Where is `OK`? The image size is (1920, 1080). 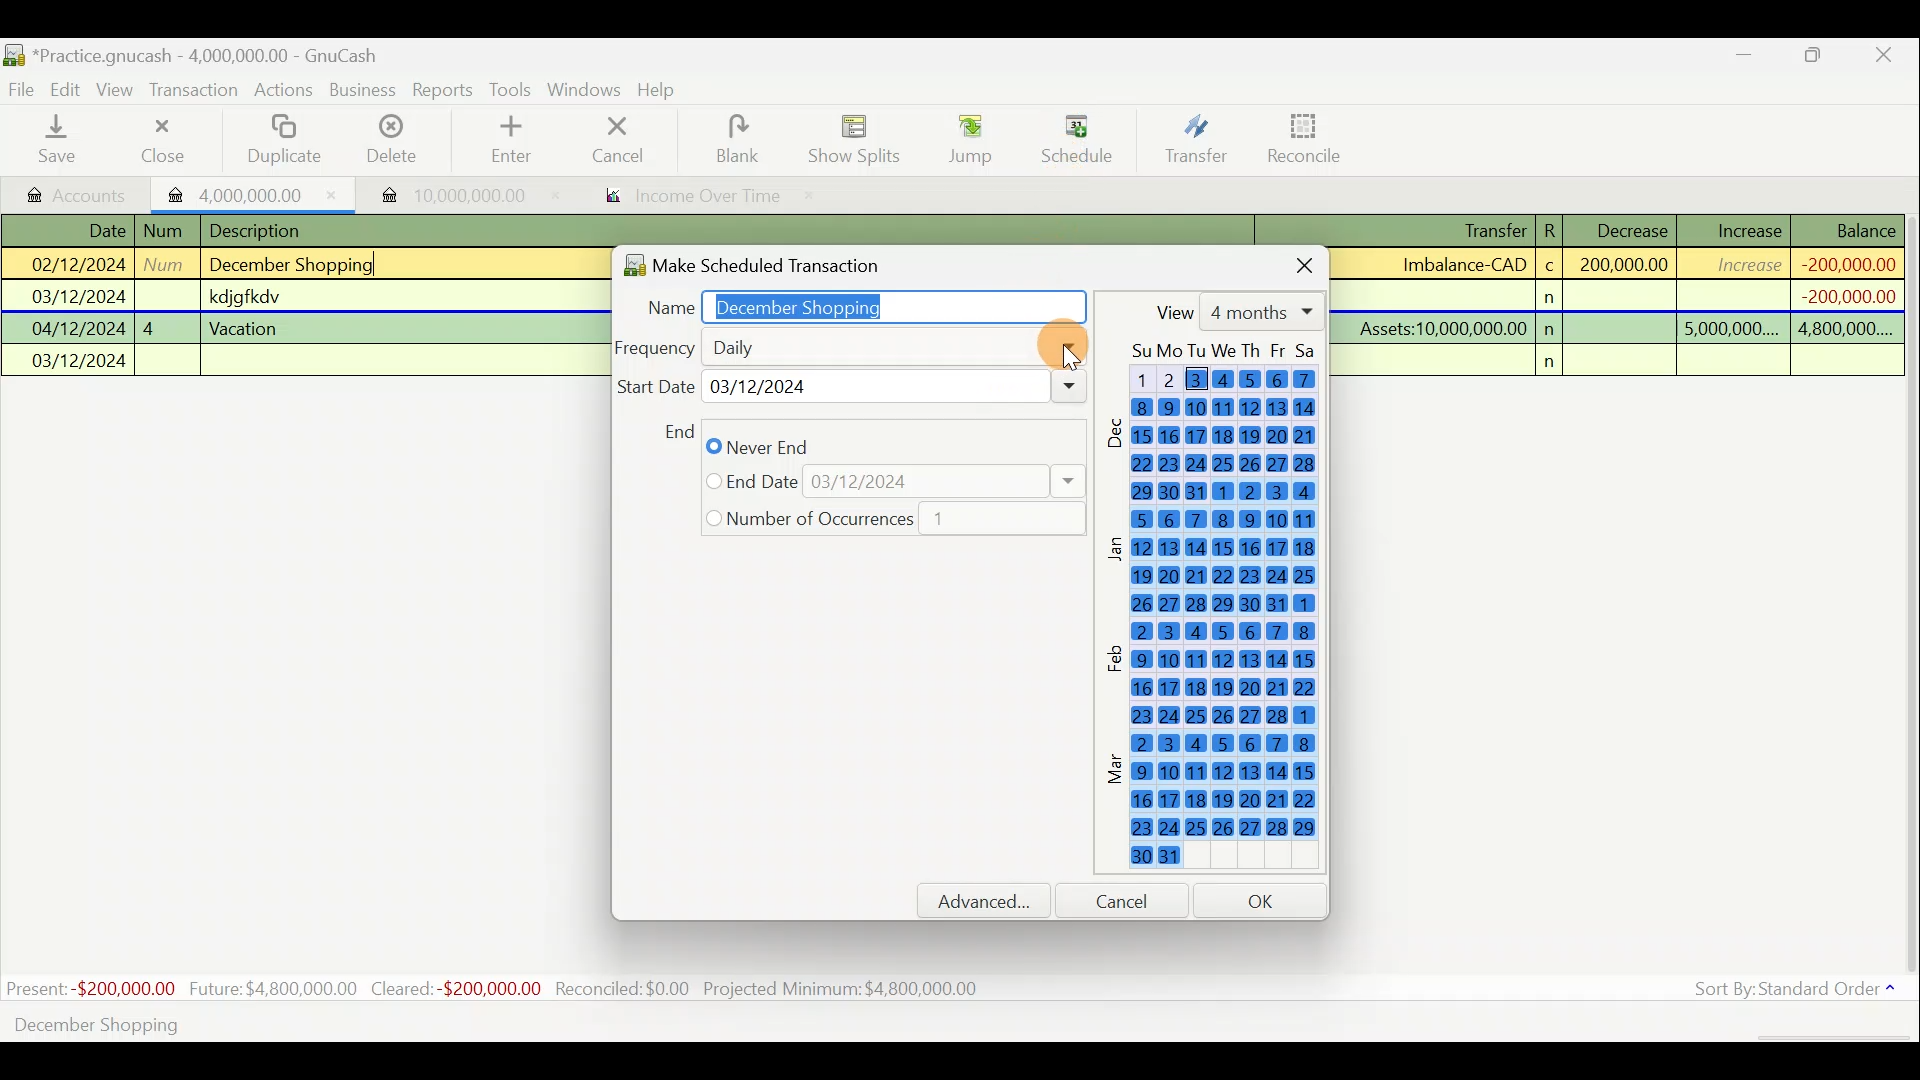 OK is located at coordinates (1264, 900).